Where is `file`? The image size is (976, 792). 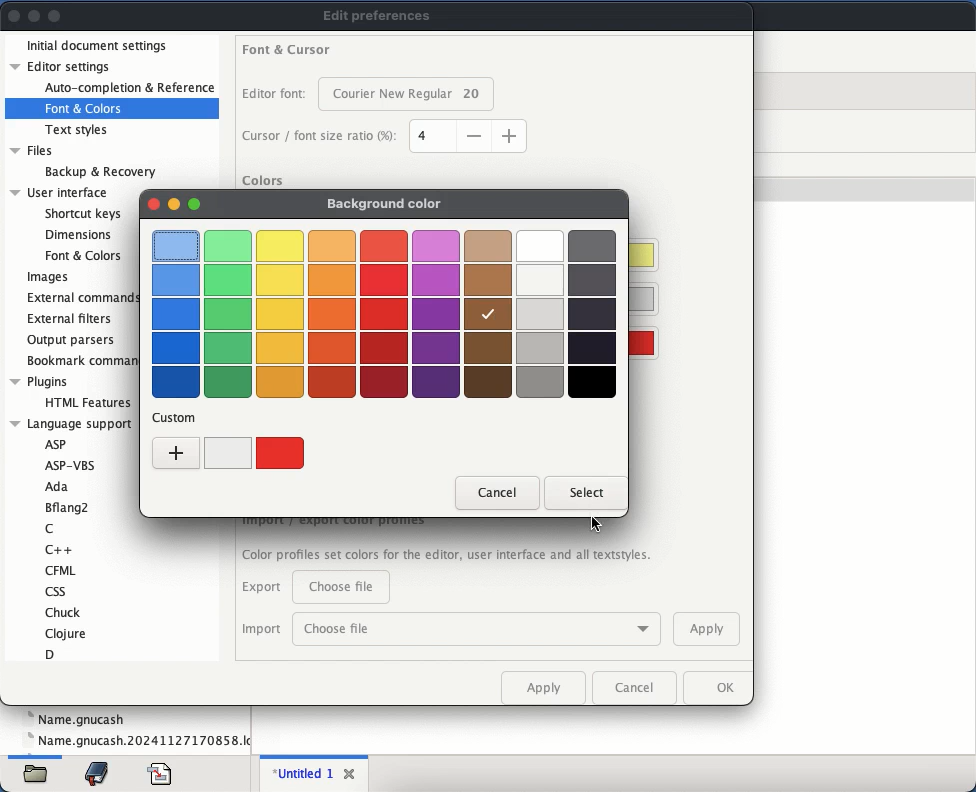 file is located at coordinates (162, 772).